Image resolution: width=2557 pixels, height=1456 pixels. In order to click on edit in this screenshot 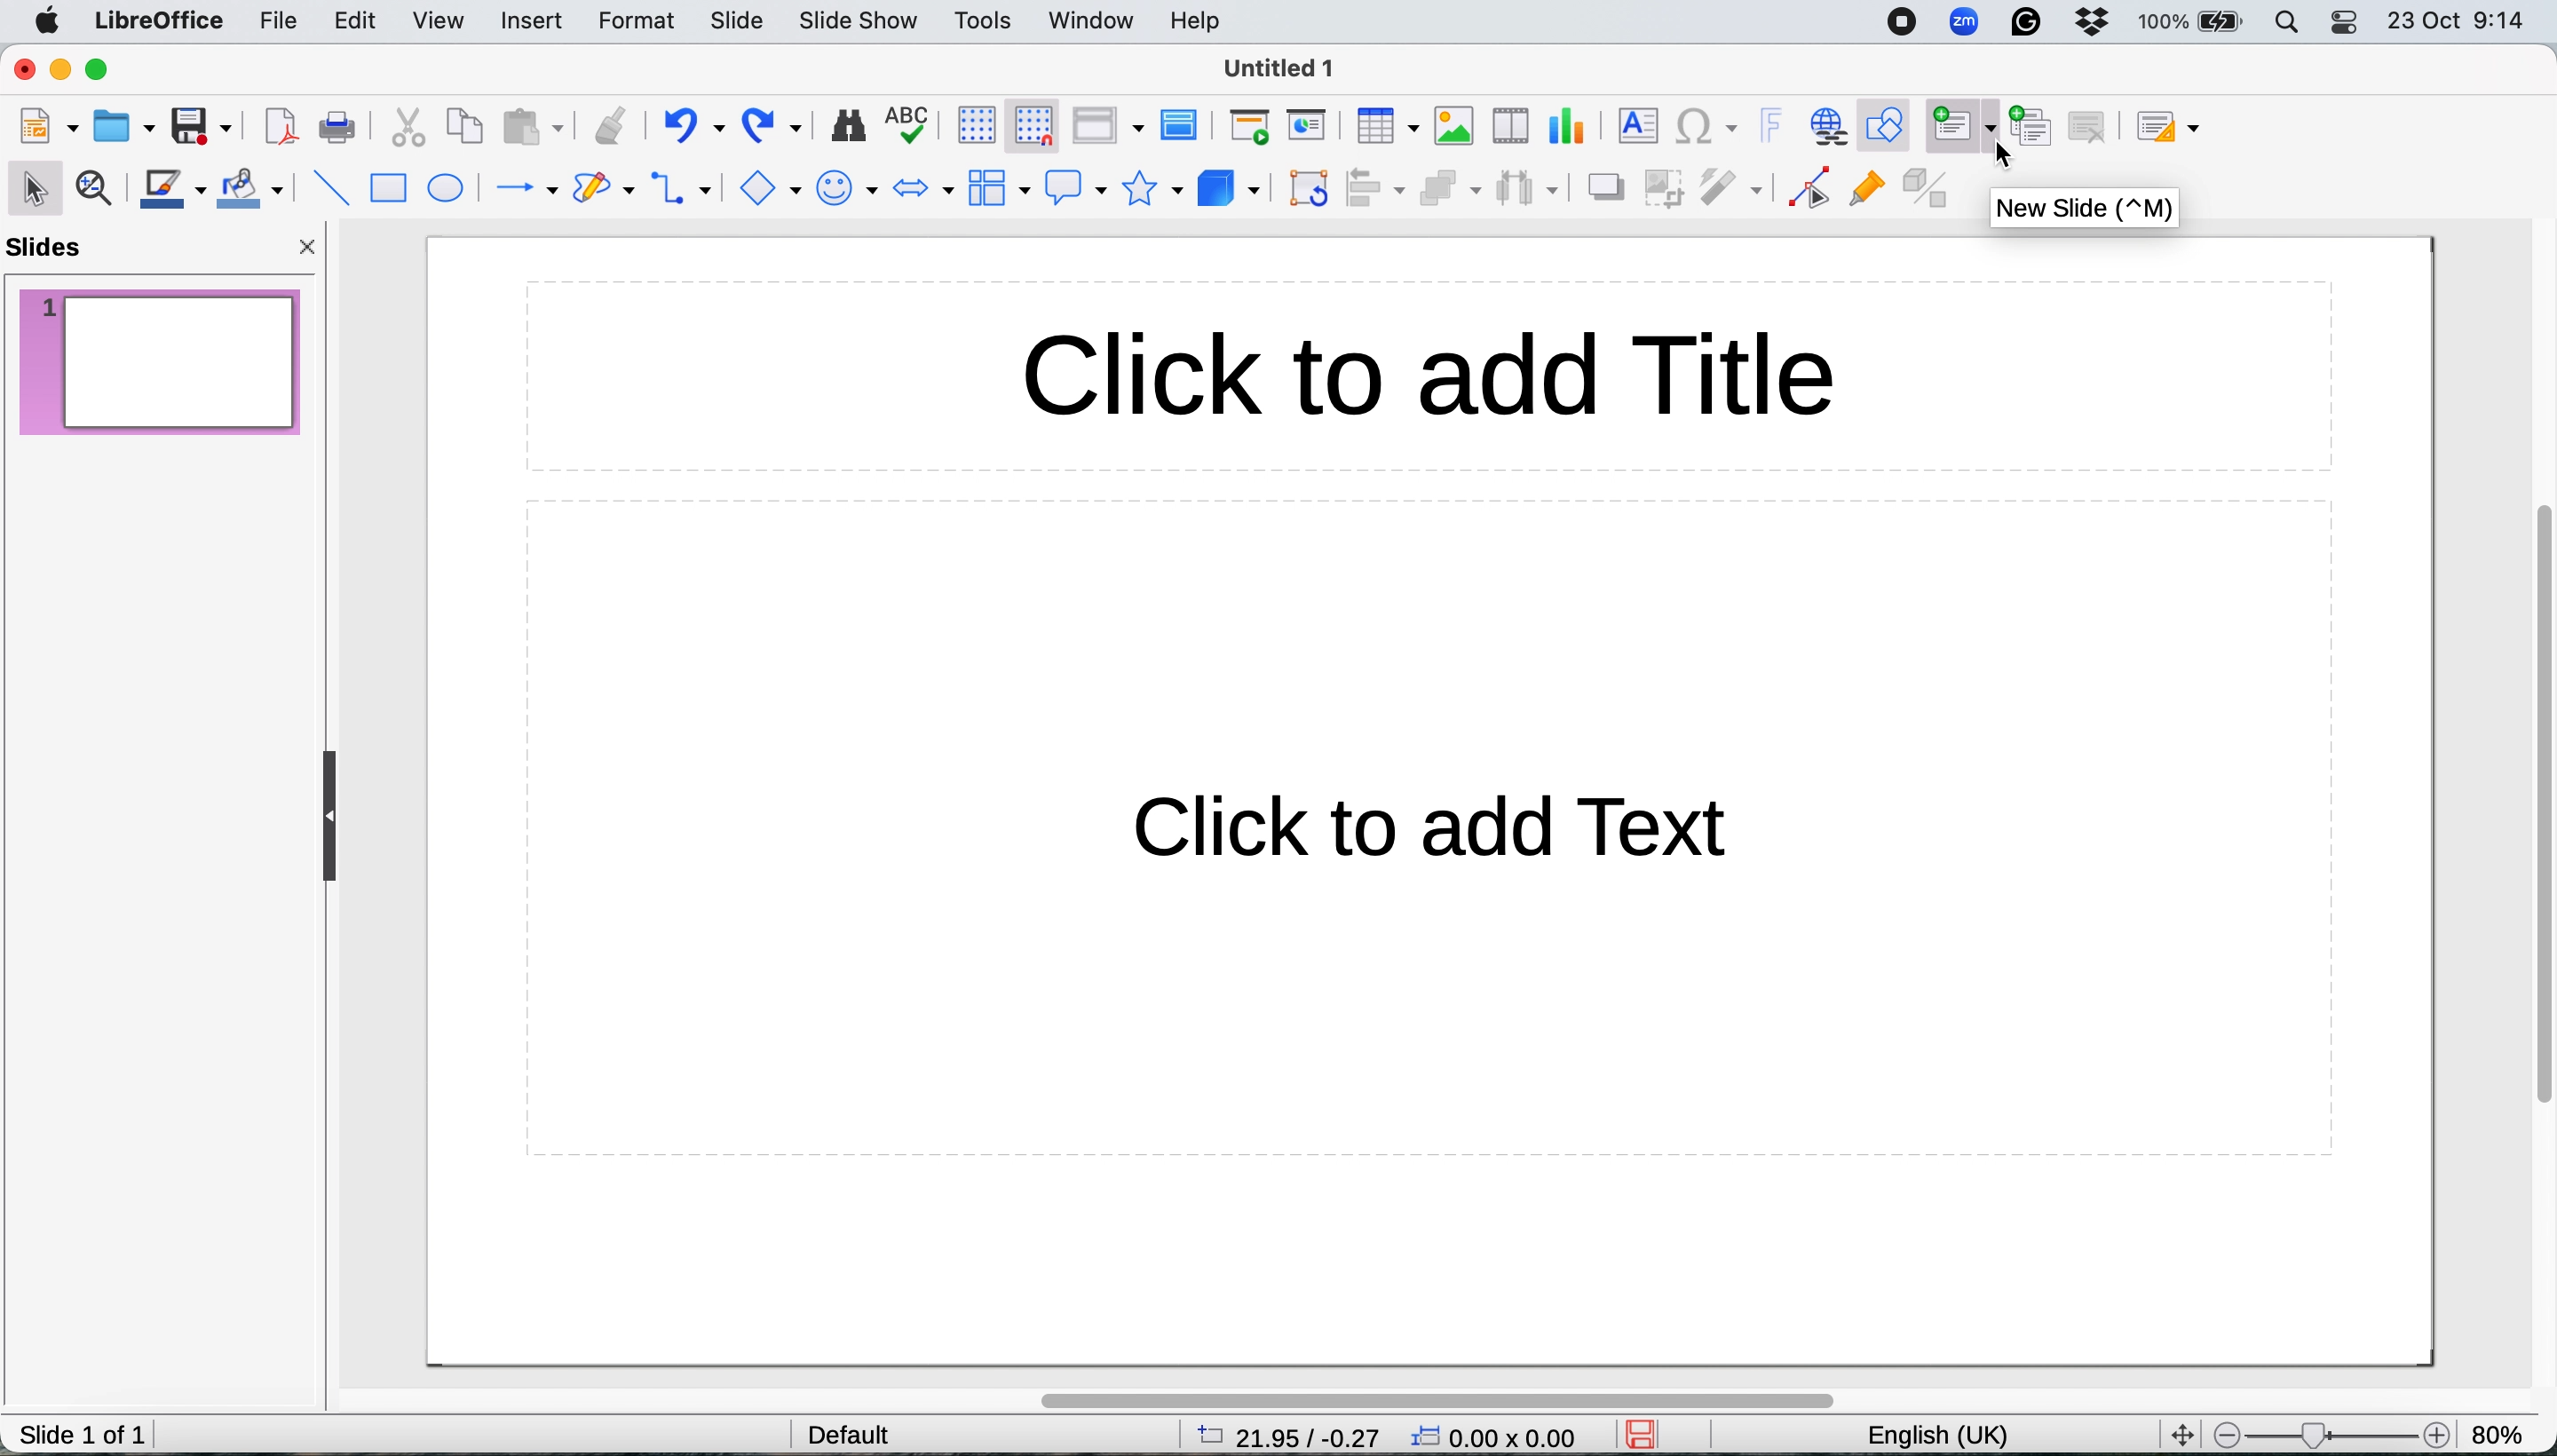, I will do `click(360, 23)`.